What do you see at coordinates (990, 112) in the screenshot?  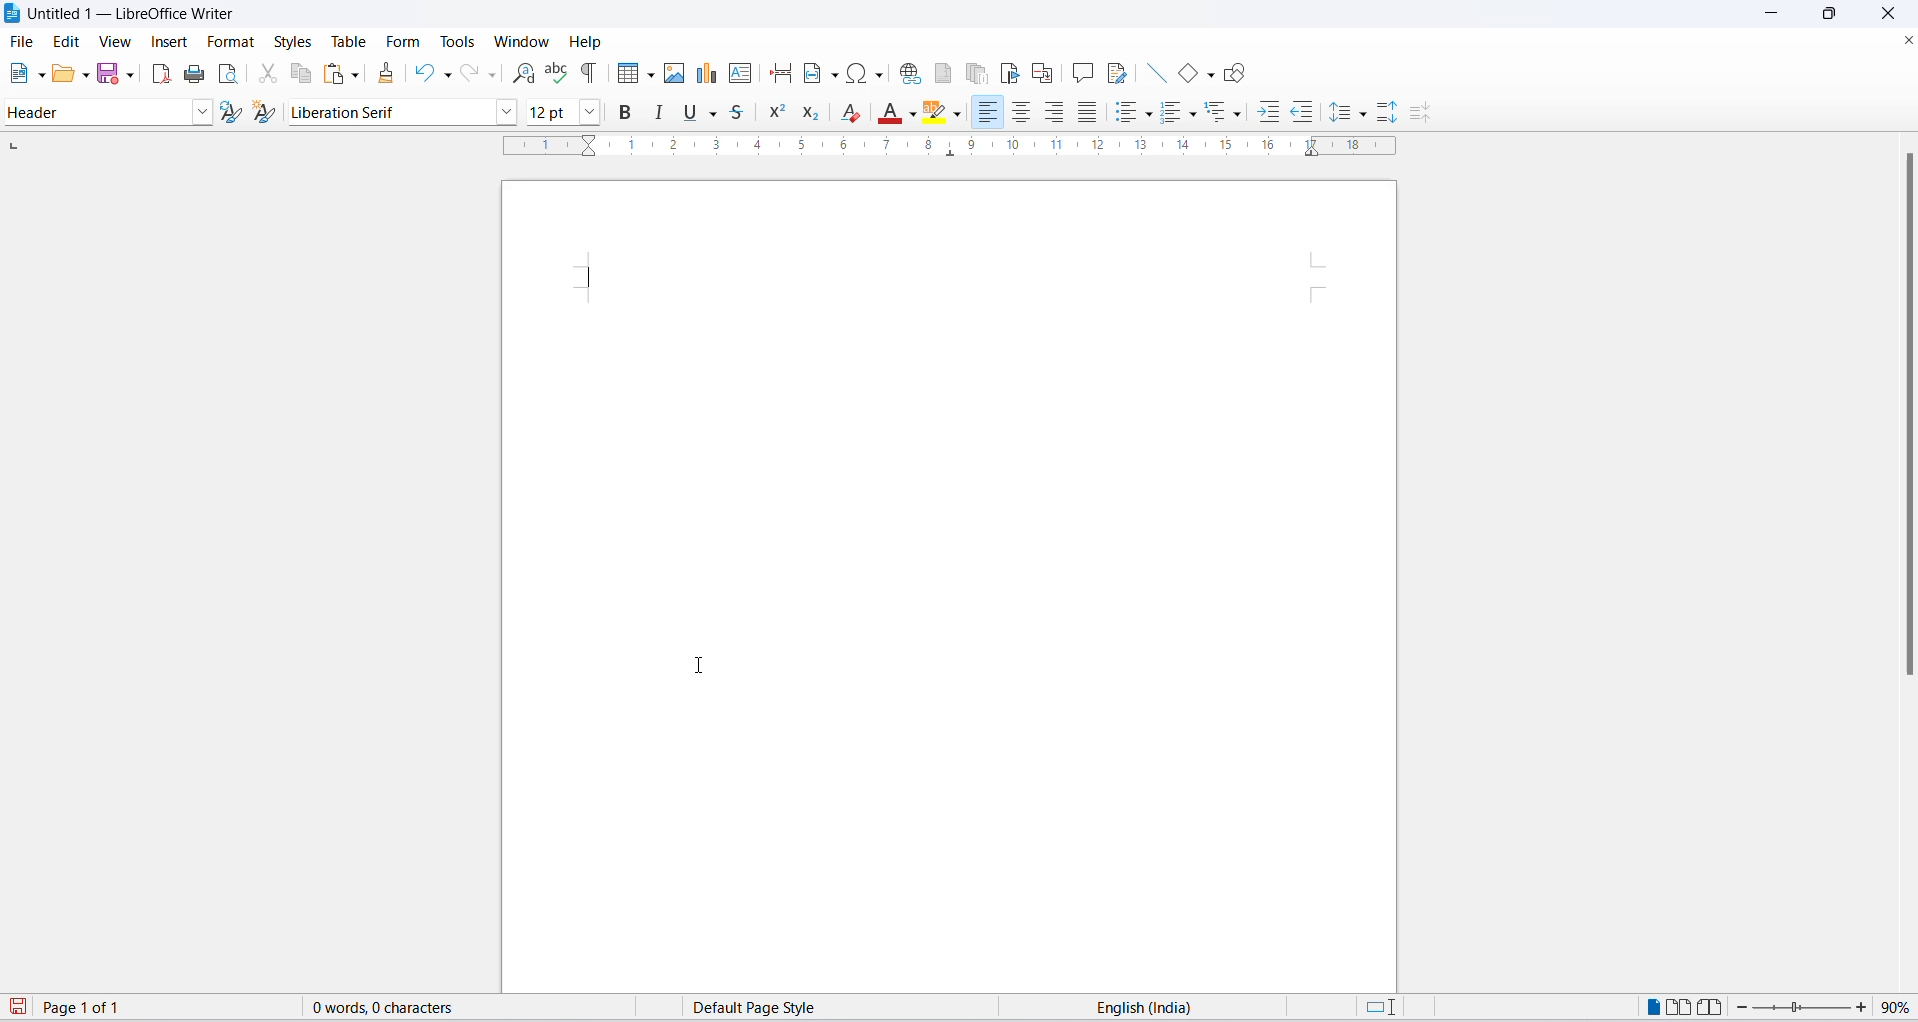 I see `text align left` at bounding box center [990, 112].